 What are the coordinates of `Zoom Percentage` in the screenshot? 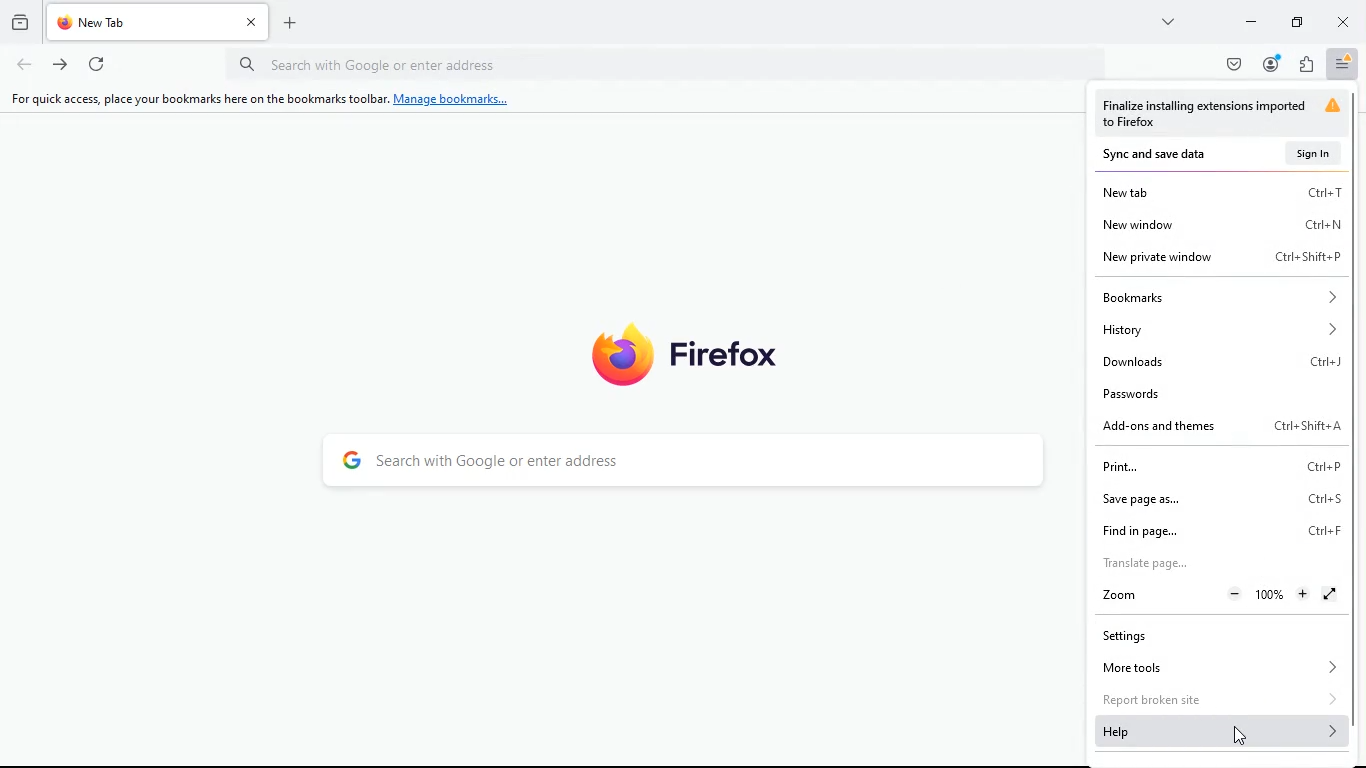 It's located at (1270, 593).